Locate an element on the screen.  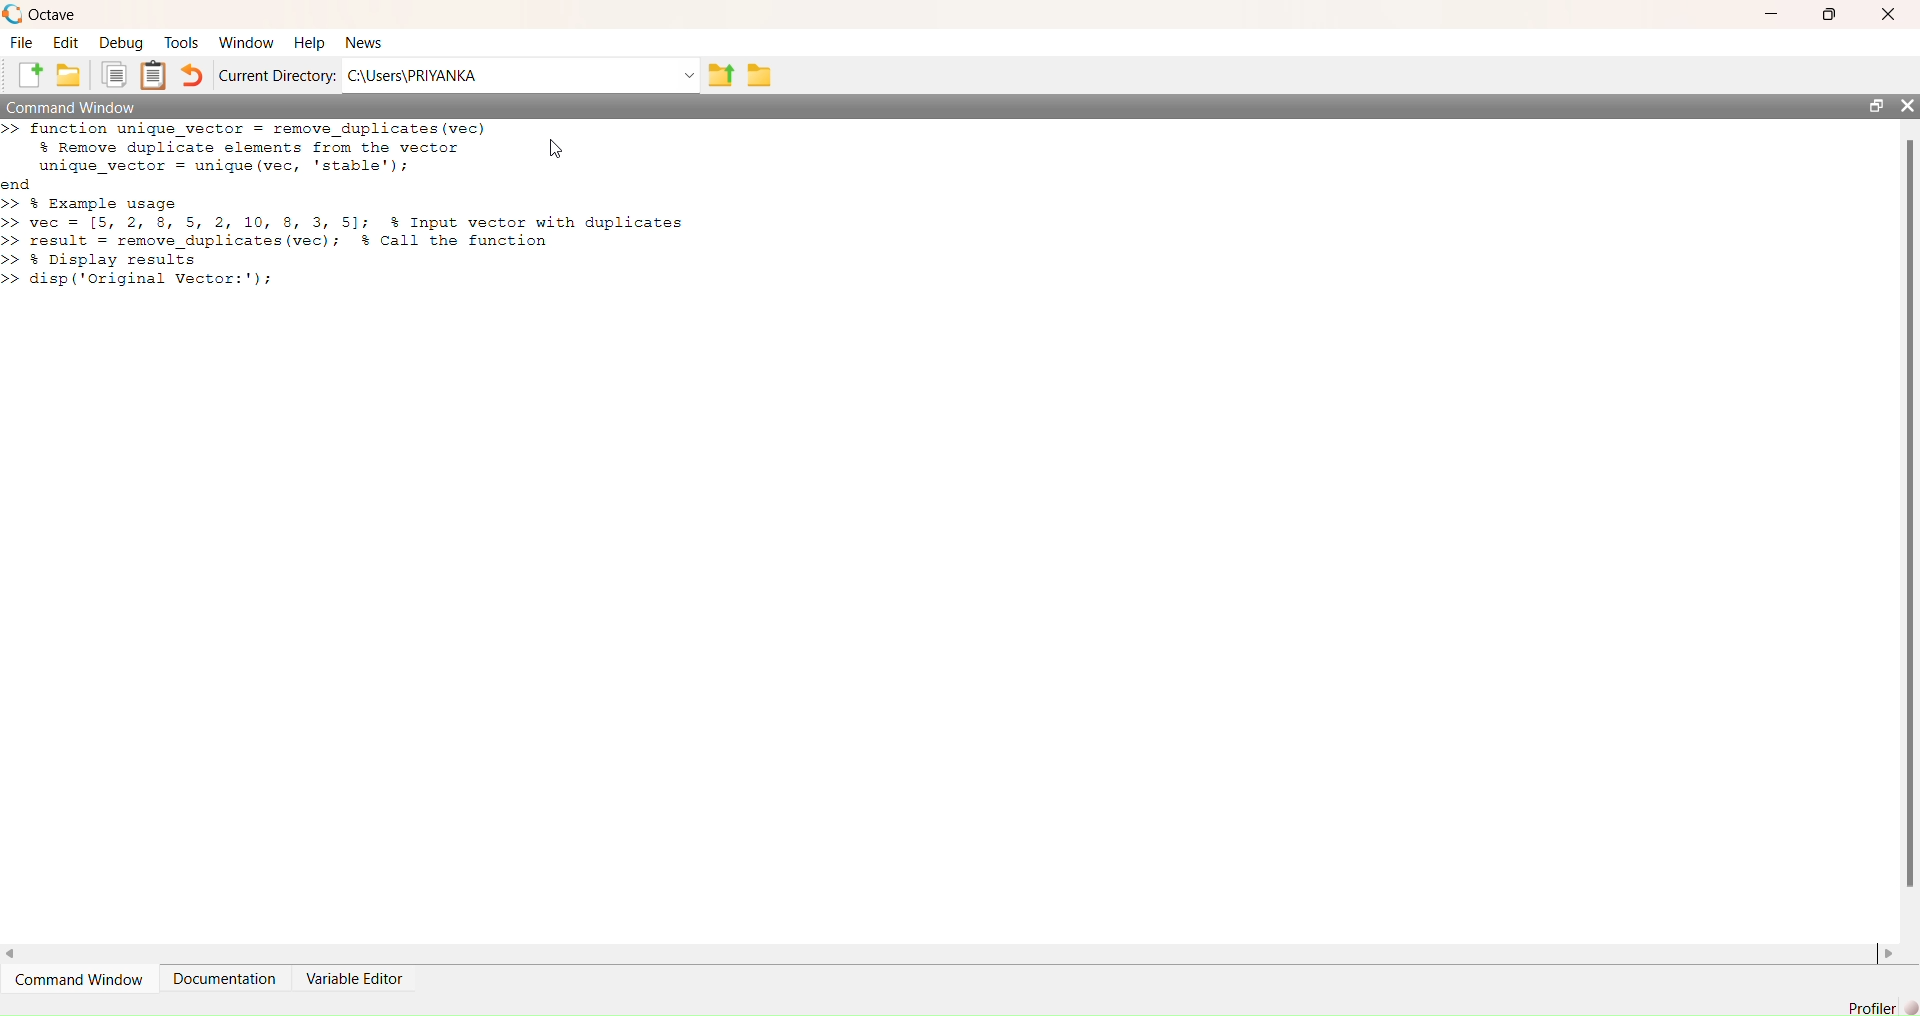
Clipboard  is located at coordinates (154, 75).